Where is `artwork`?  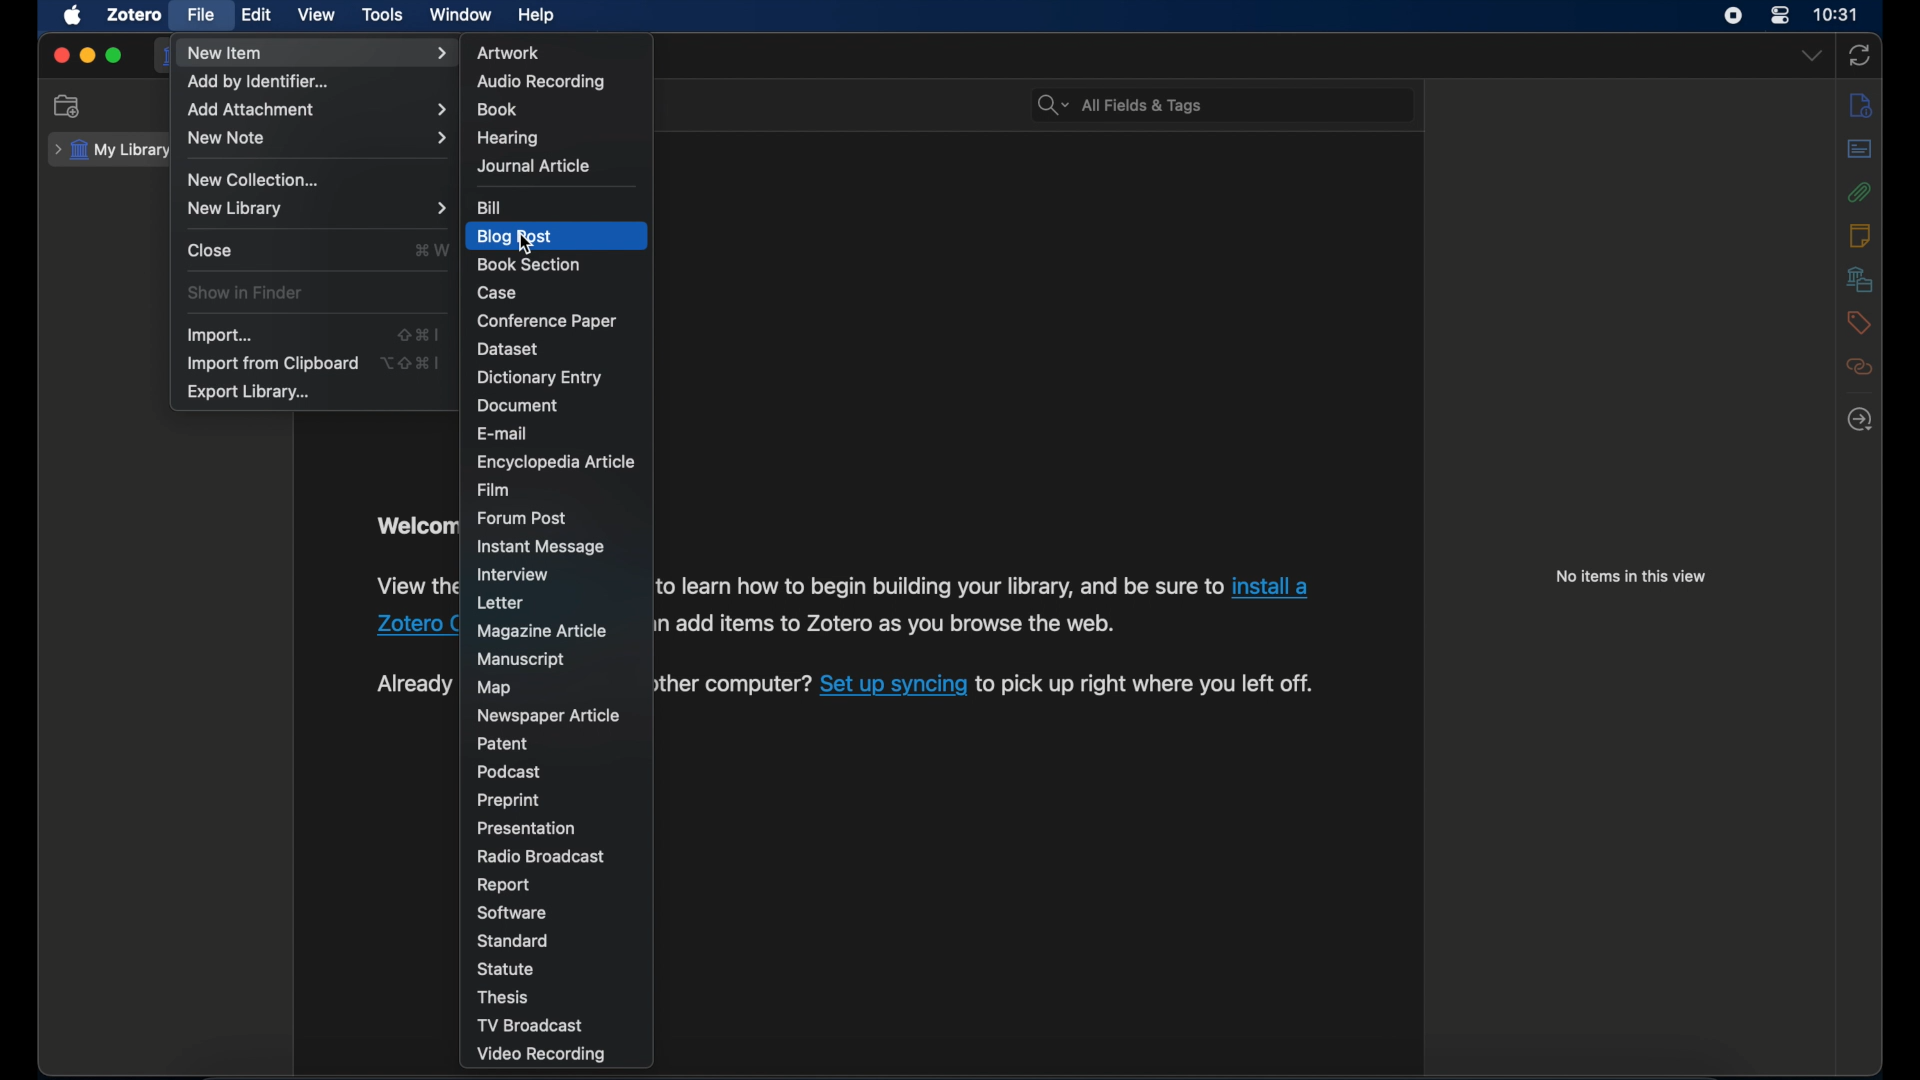 artwork is located at coordinates (509, 51).